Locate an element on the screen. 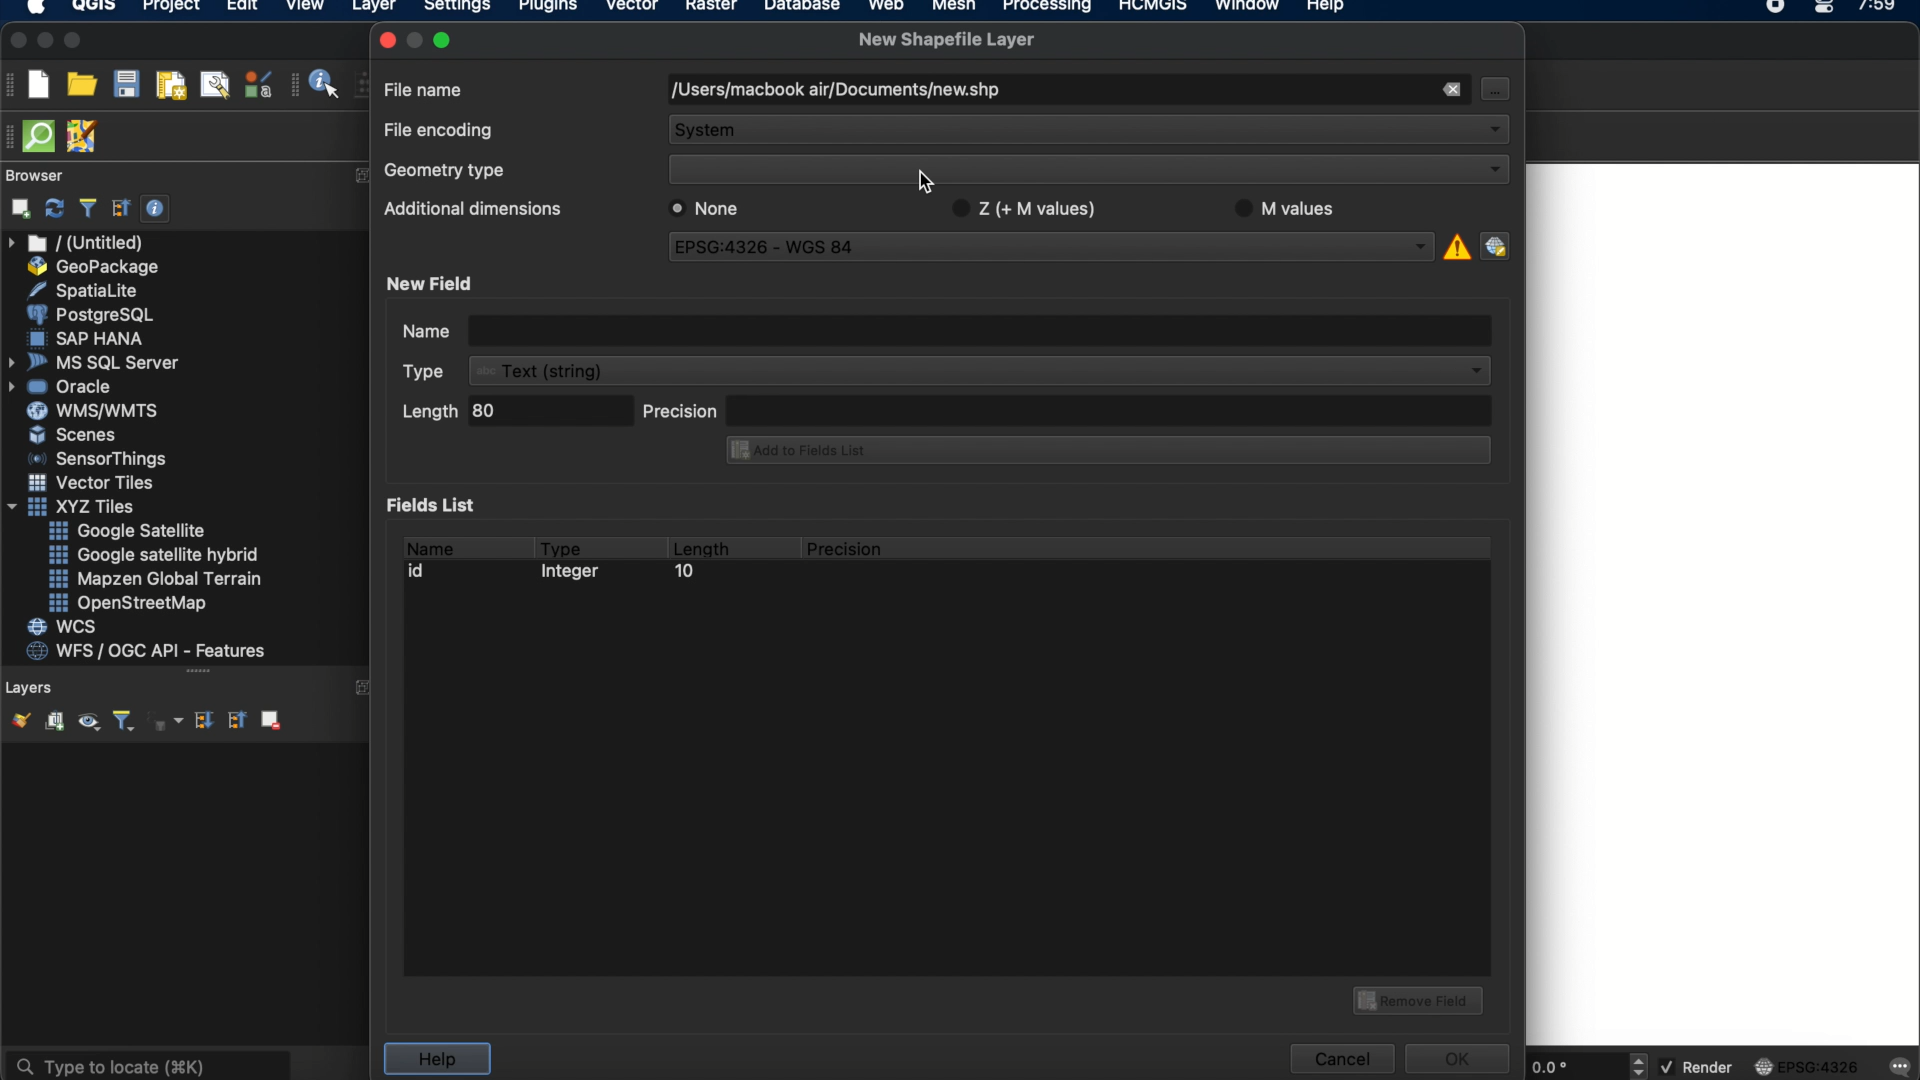 Image resolution: width=1920 pixels, height=1080 pixels. current crs is located at coordinates (1807, 1065).